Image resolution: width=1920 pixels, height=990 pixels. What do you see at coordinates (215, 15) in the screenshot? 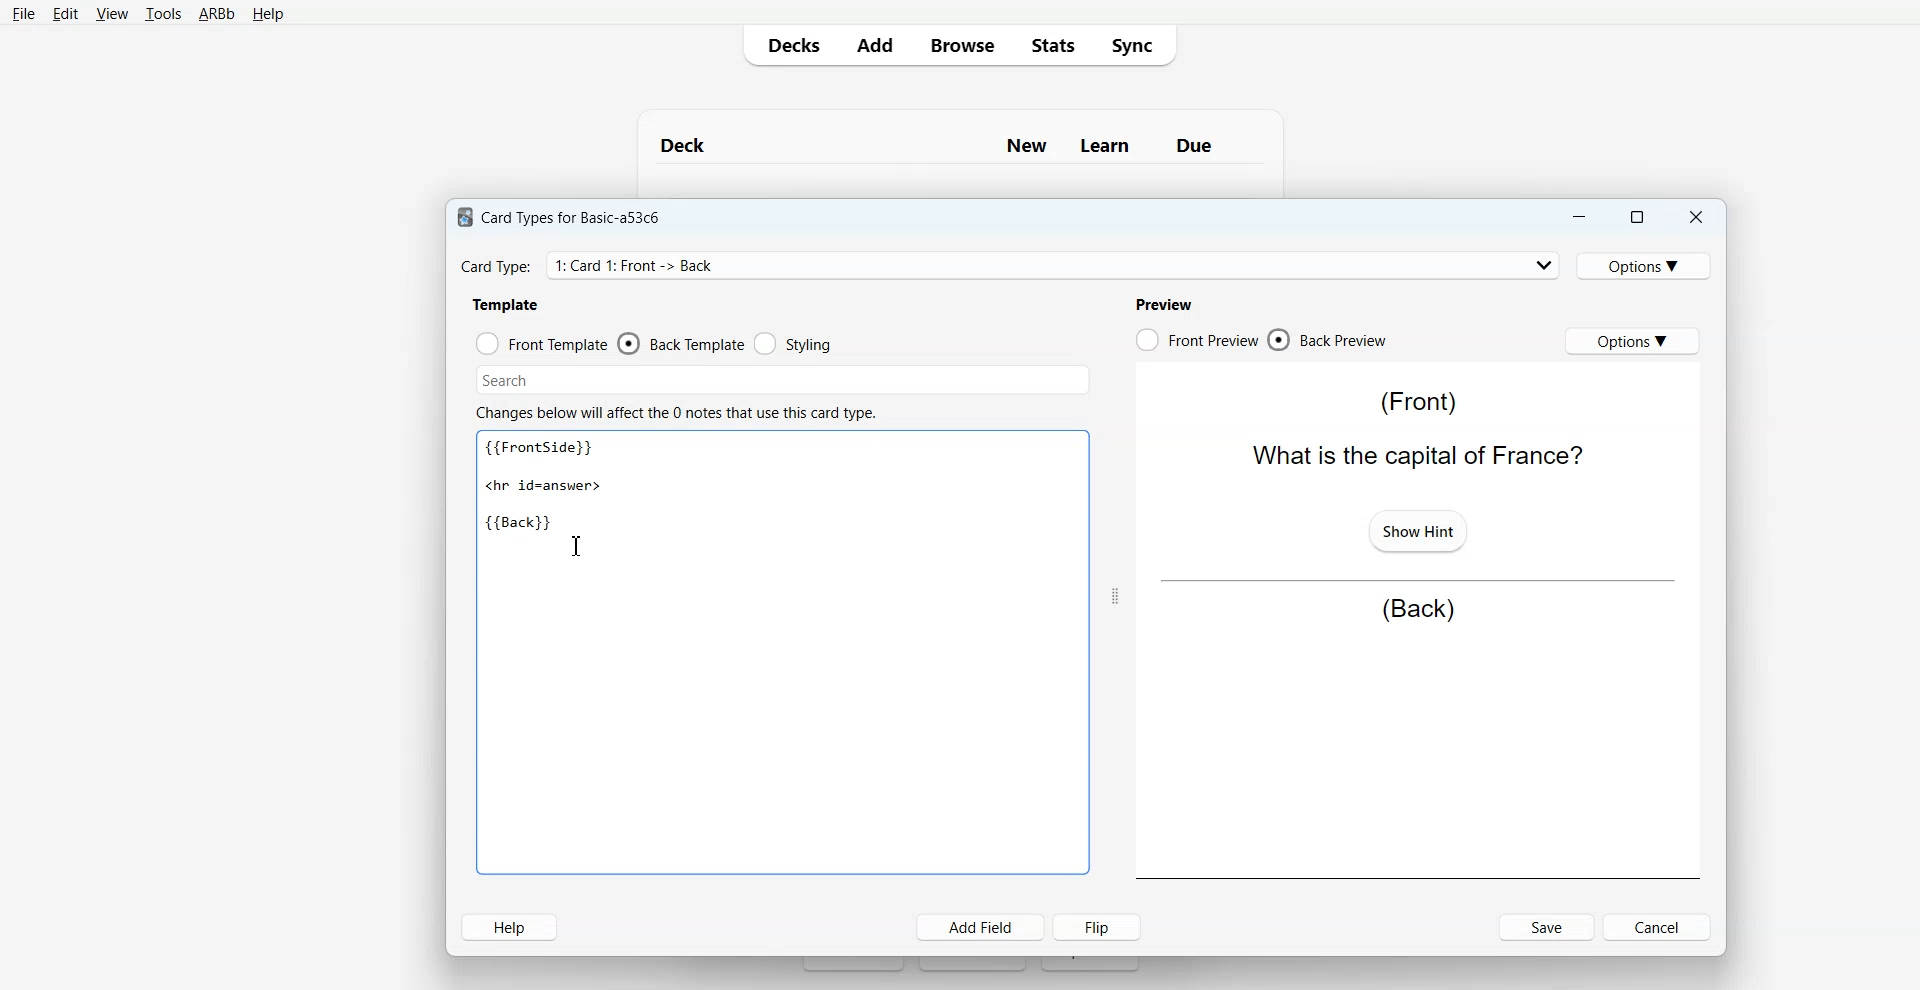
I see `ARBb` at bounding box center [215, 15].